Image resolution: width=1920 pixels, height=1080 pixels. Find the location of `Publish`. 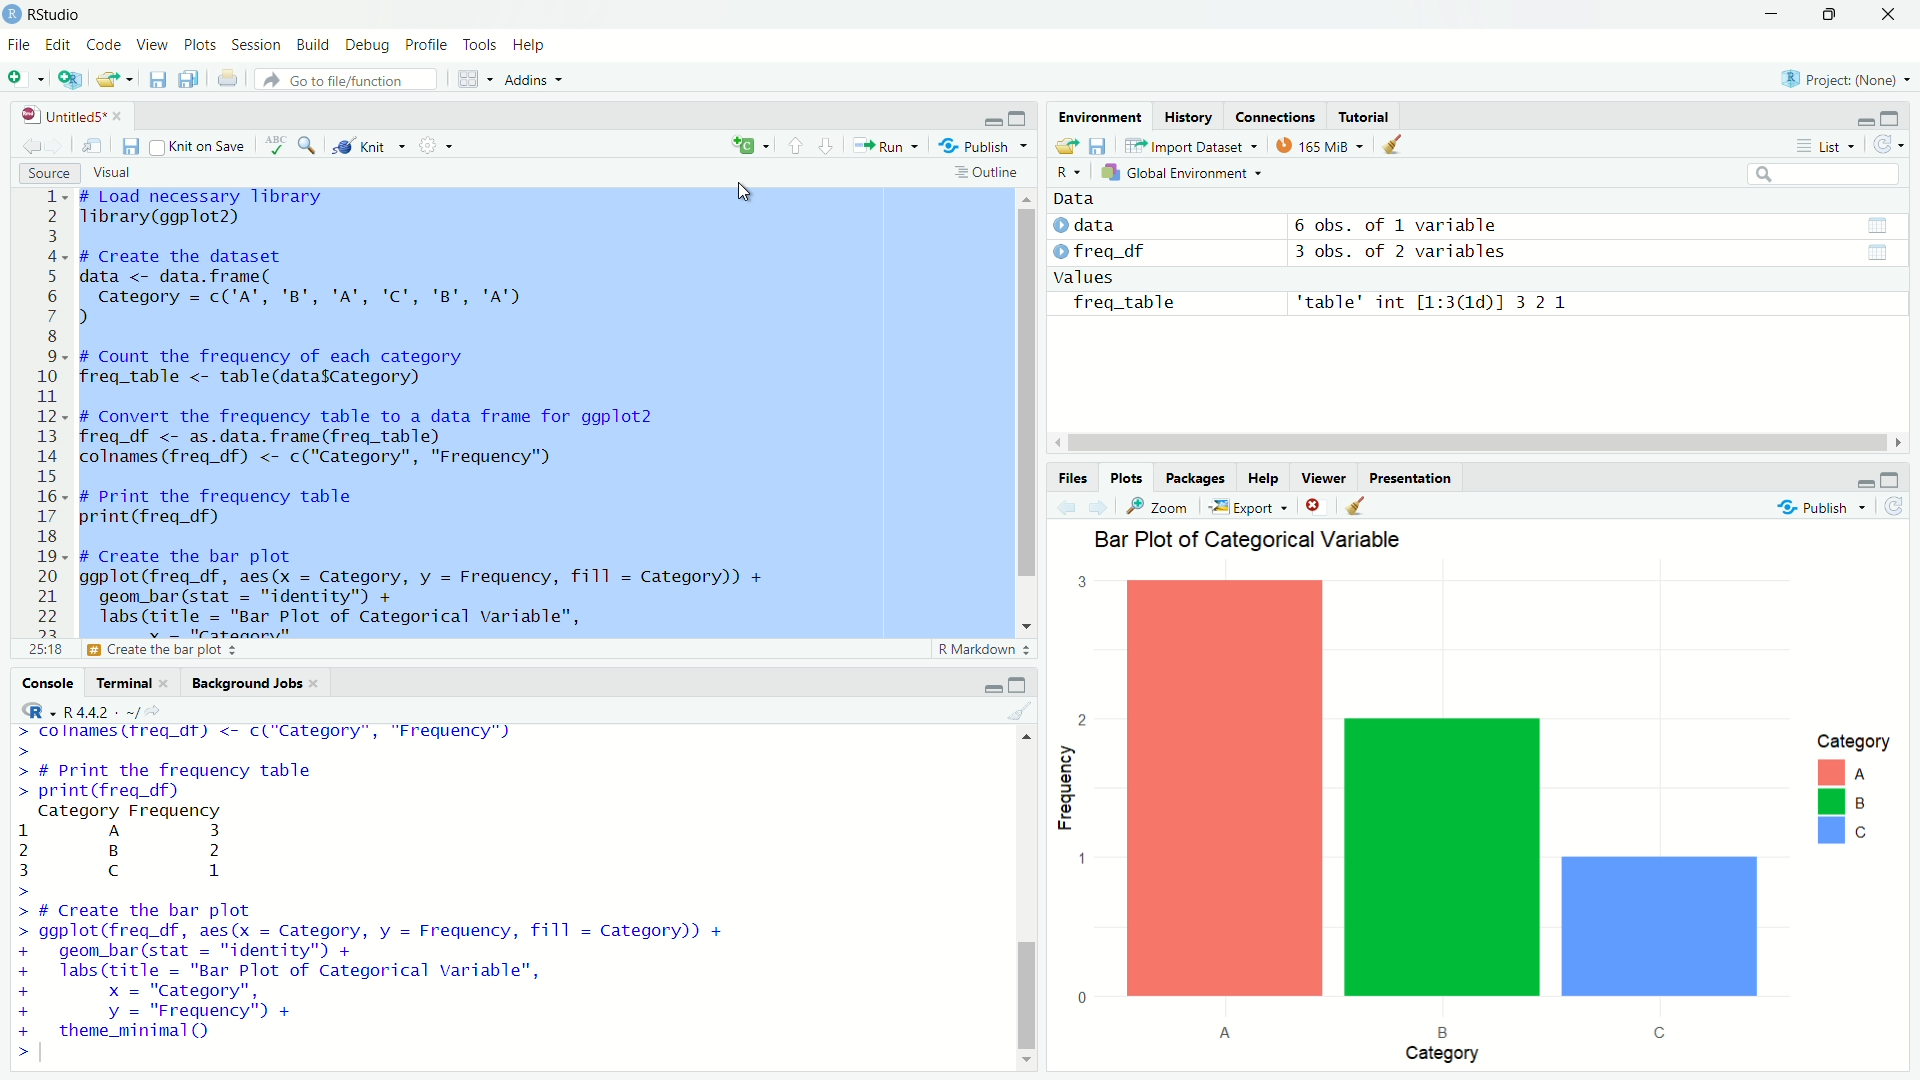

Publish is located at coordinates (985, 145).